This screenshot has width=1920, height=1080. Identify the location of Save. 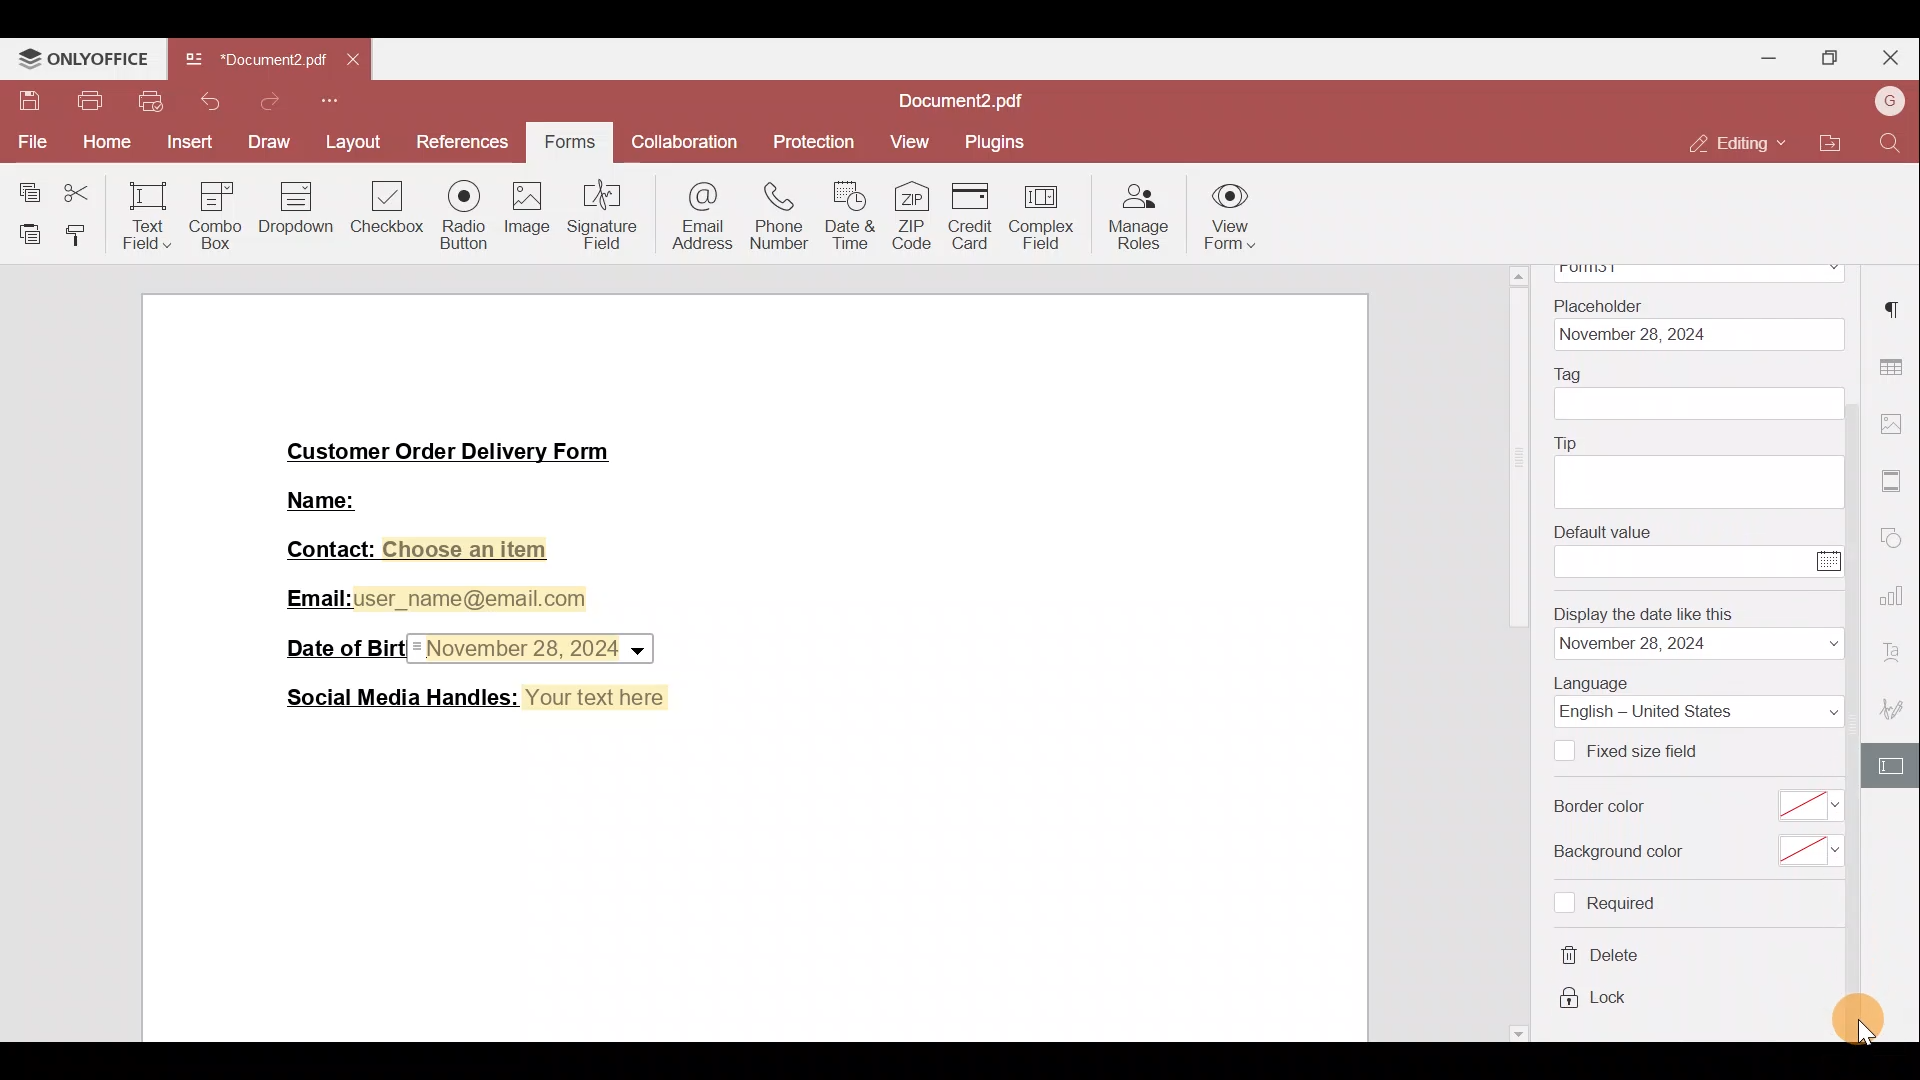
(24, 97).